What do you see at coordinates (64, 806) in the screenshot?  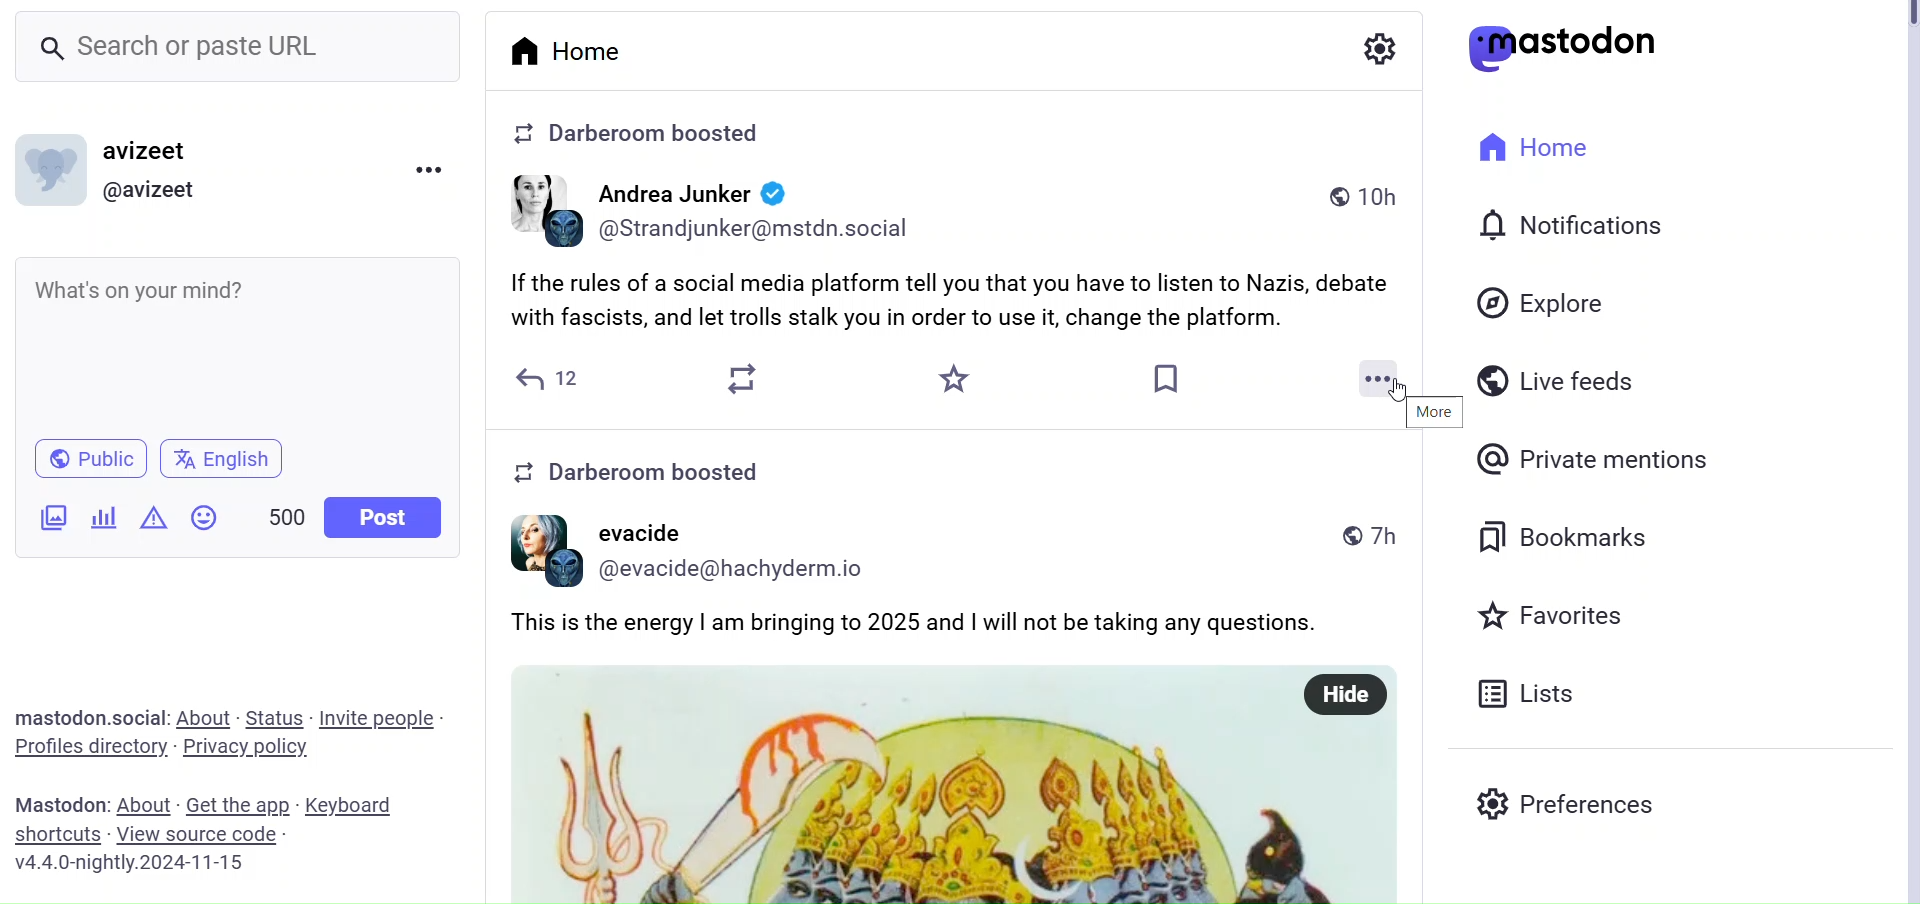 I see `Text` at bounding box center [64, 806].